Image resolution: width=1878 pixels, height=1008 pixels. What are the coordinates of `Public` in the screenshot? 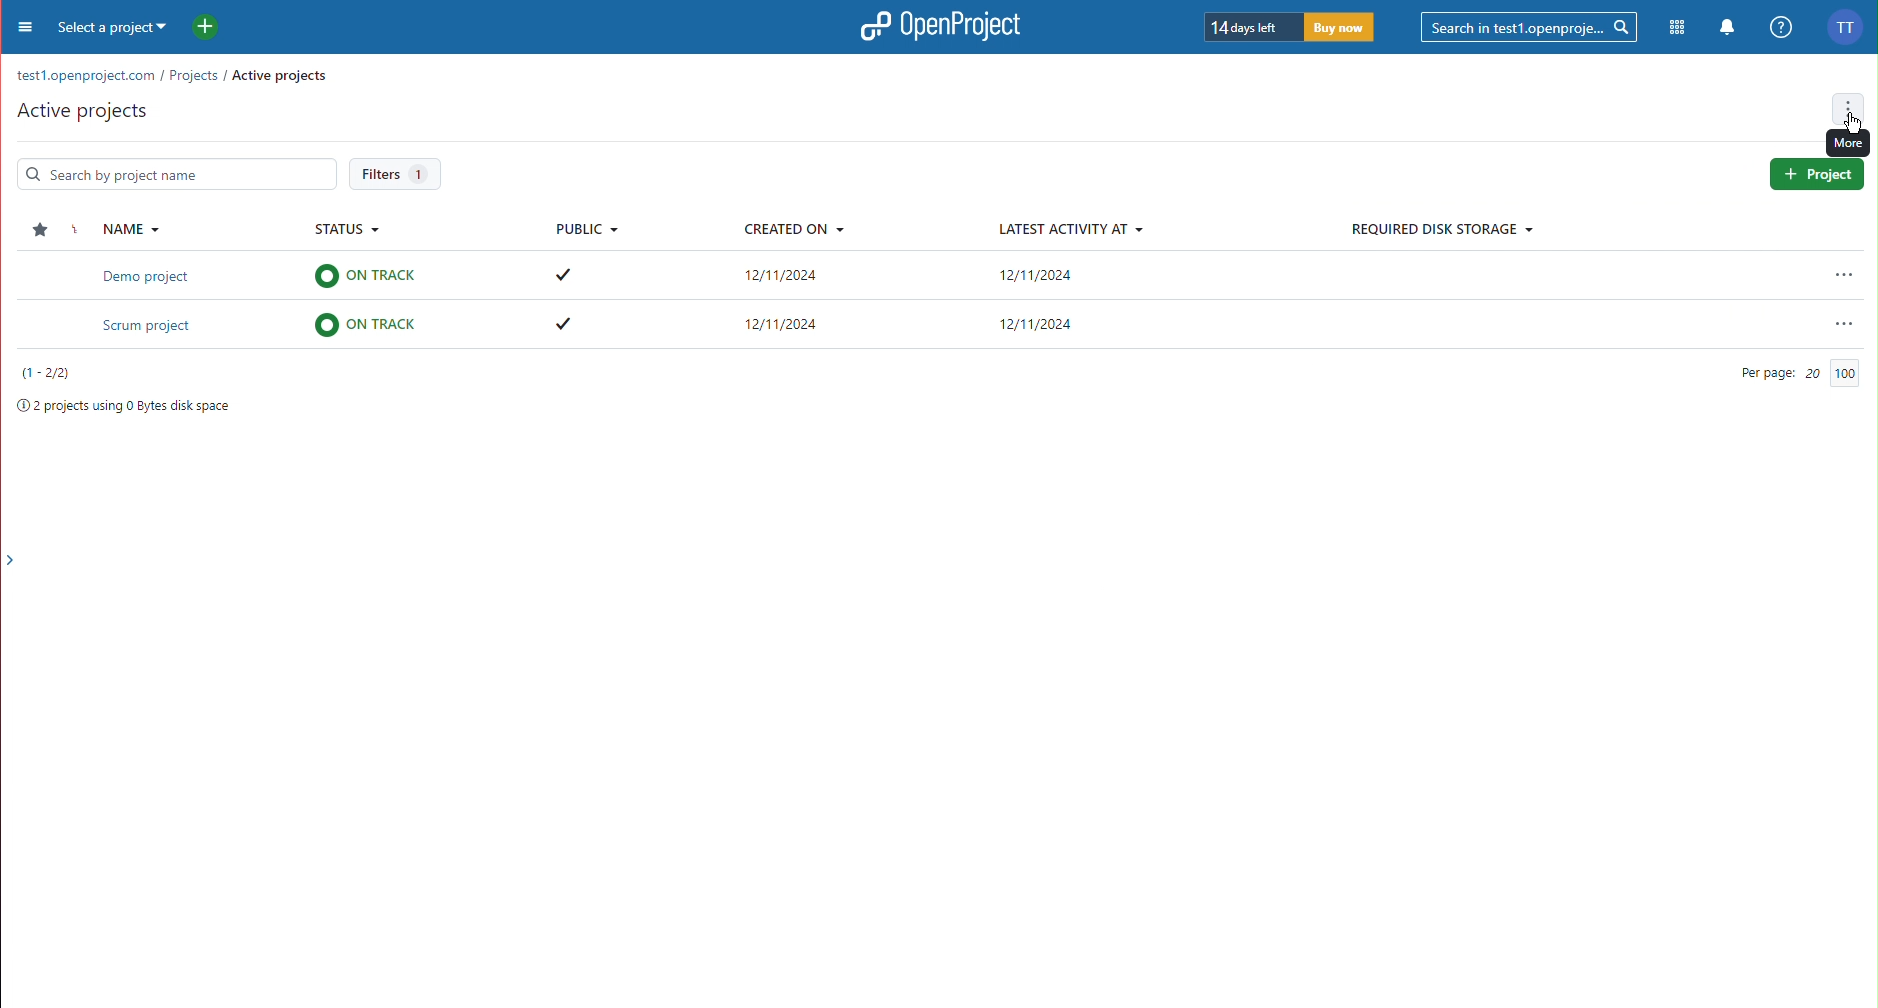 It's located at (579, 230).